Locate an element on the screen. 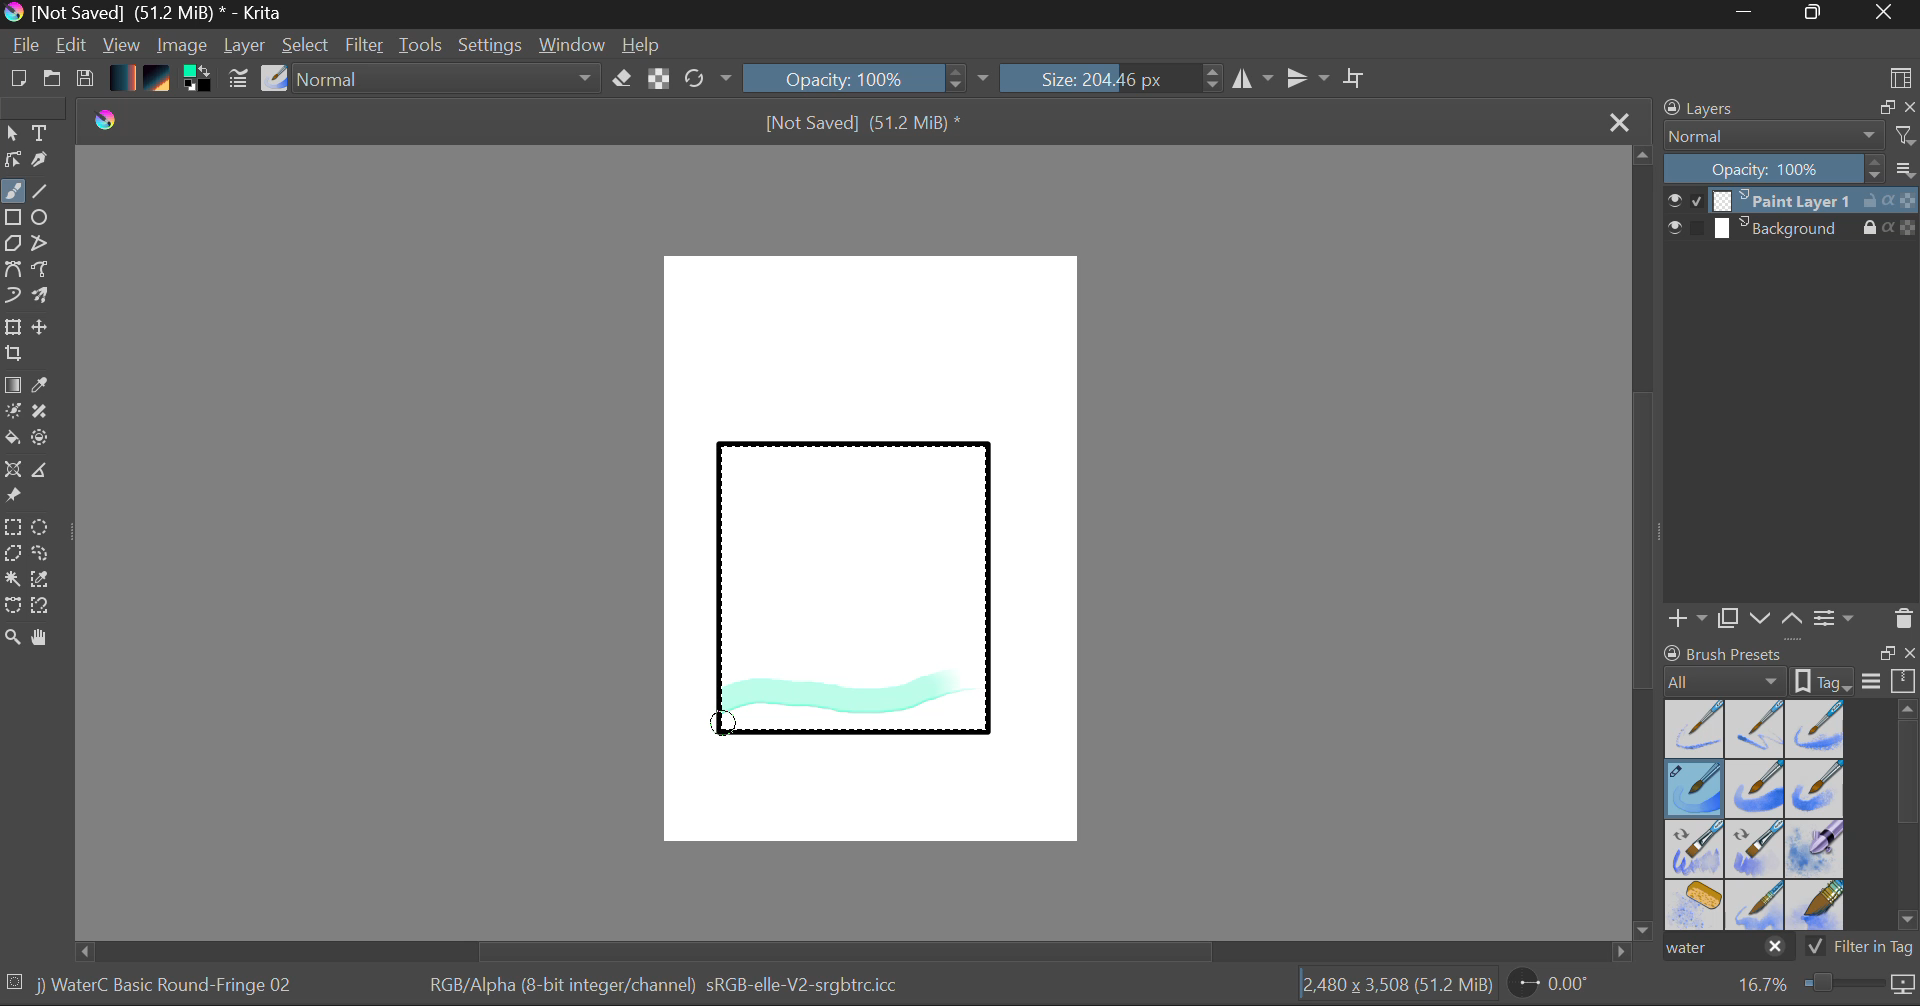 This screenshot has height=1006, width=1920. Fill Gradient is located at coordinates (13, 384).